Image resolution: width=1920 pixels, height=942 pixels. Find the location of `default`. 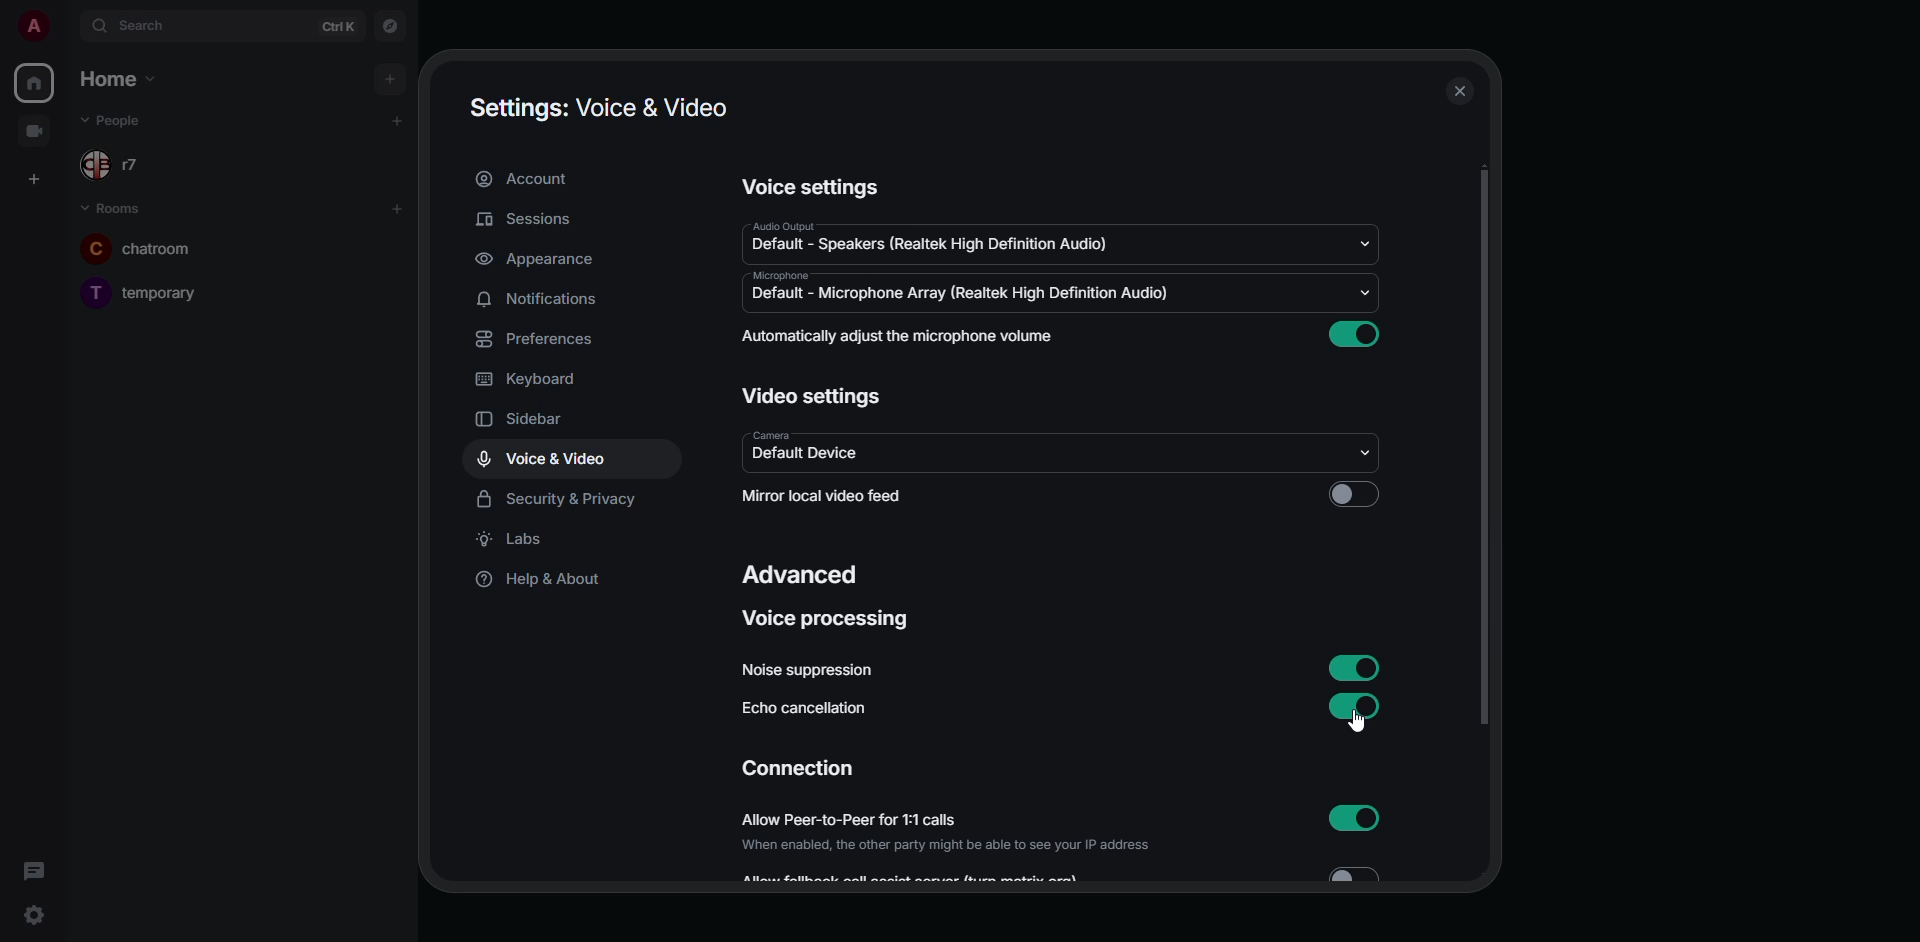

default is located at coordinates (931, 245).